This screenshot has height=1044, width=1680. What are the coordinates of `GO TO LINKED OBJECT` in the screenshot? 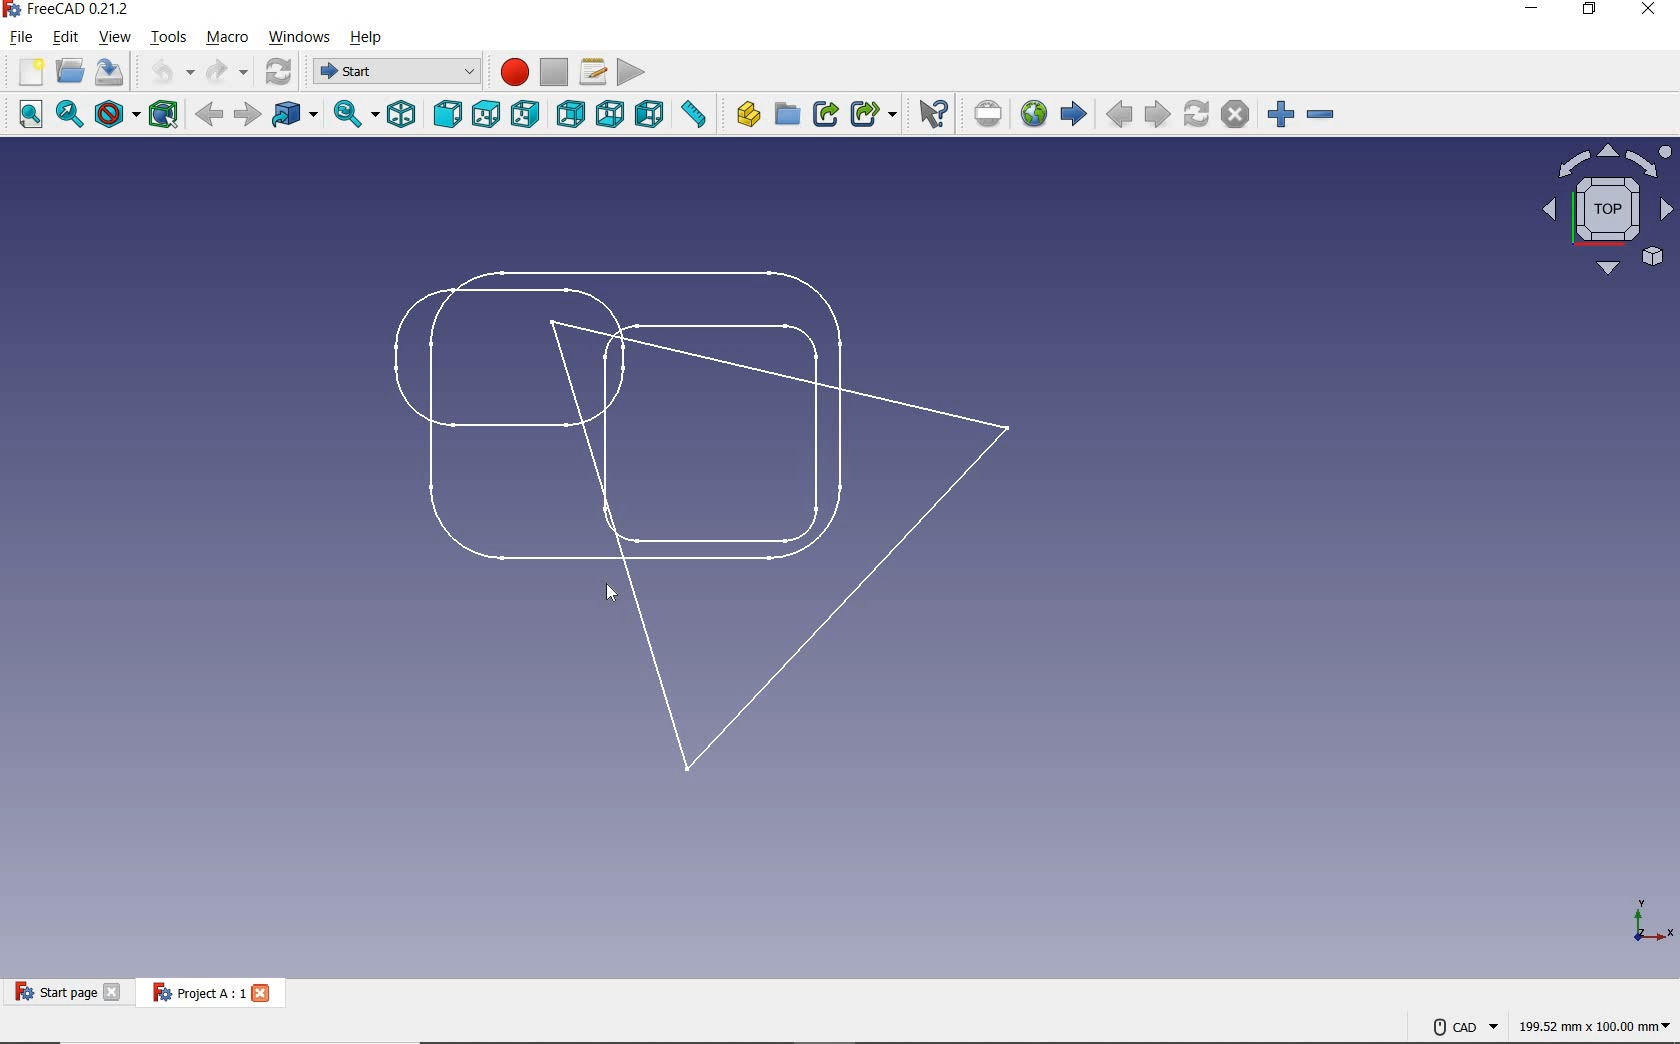 It's located at (295, 115).